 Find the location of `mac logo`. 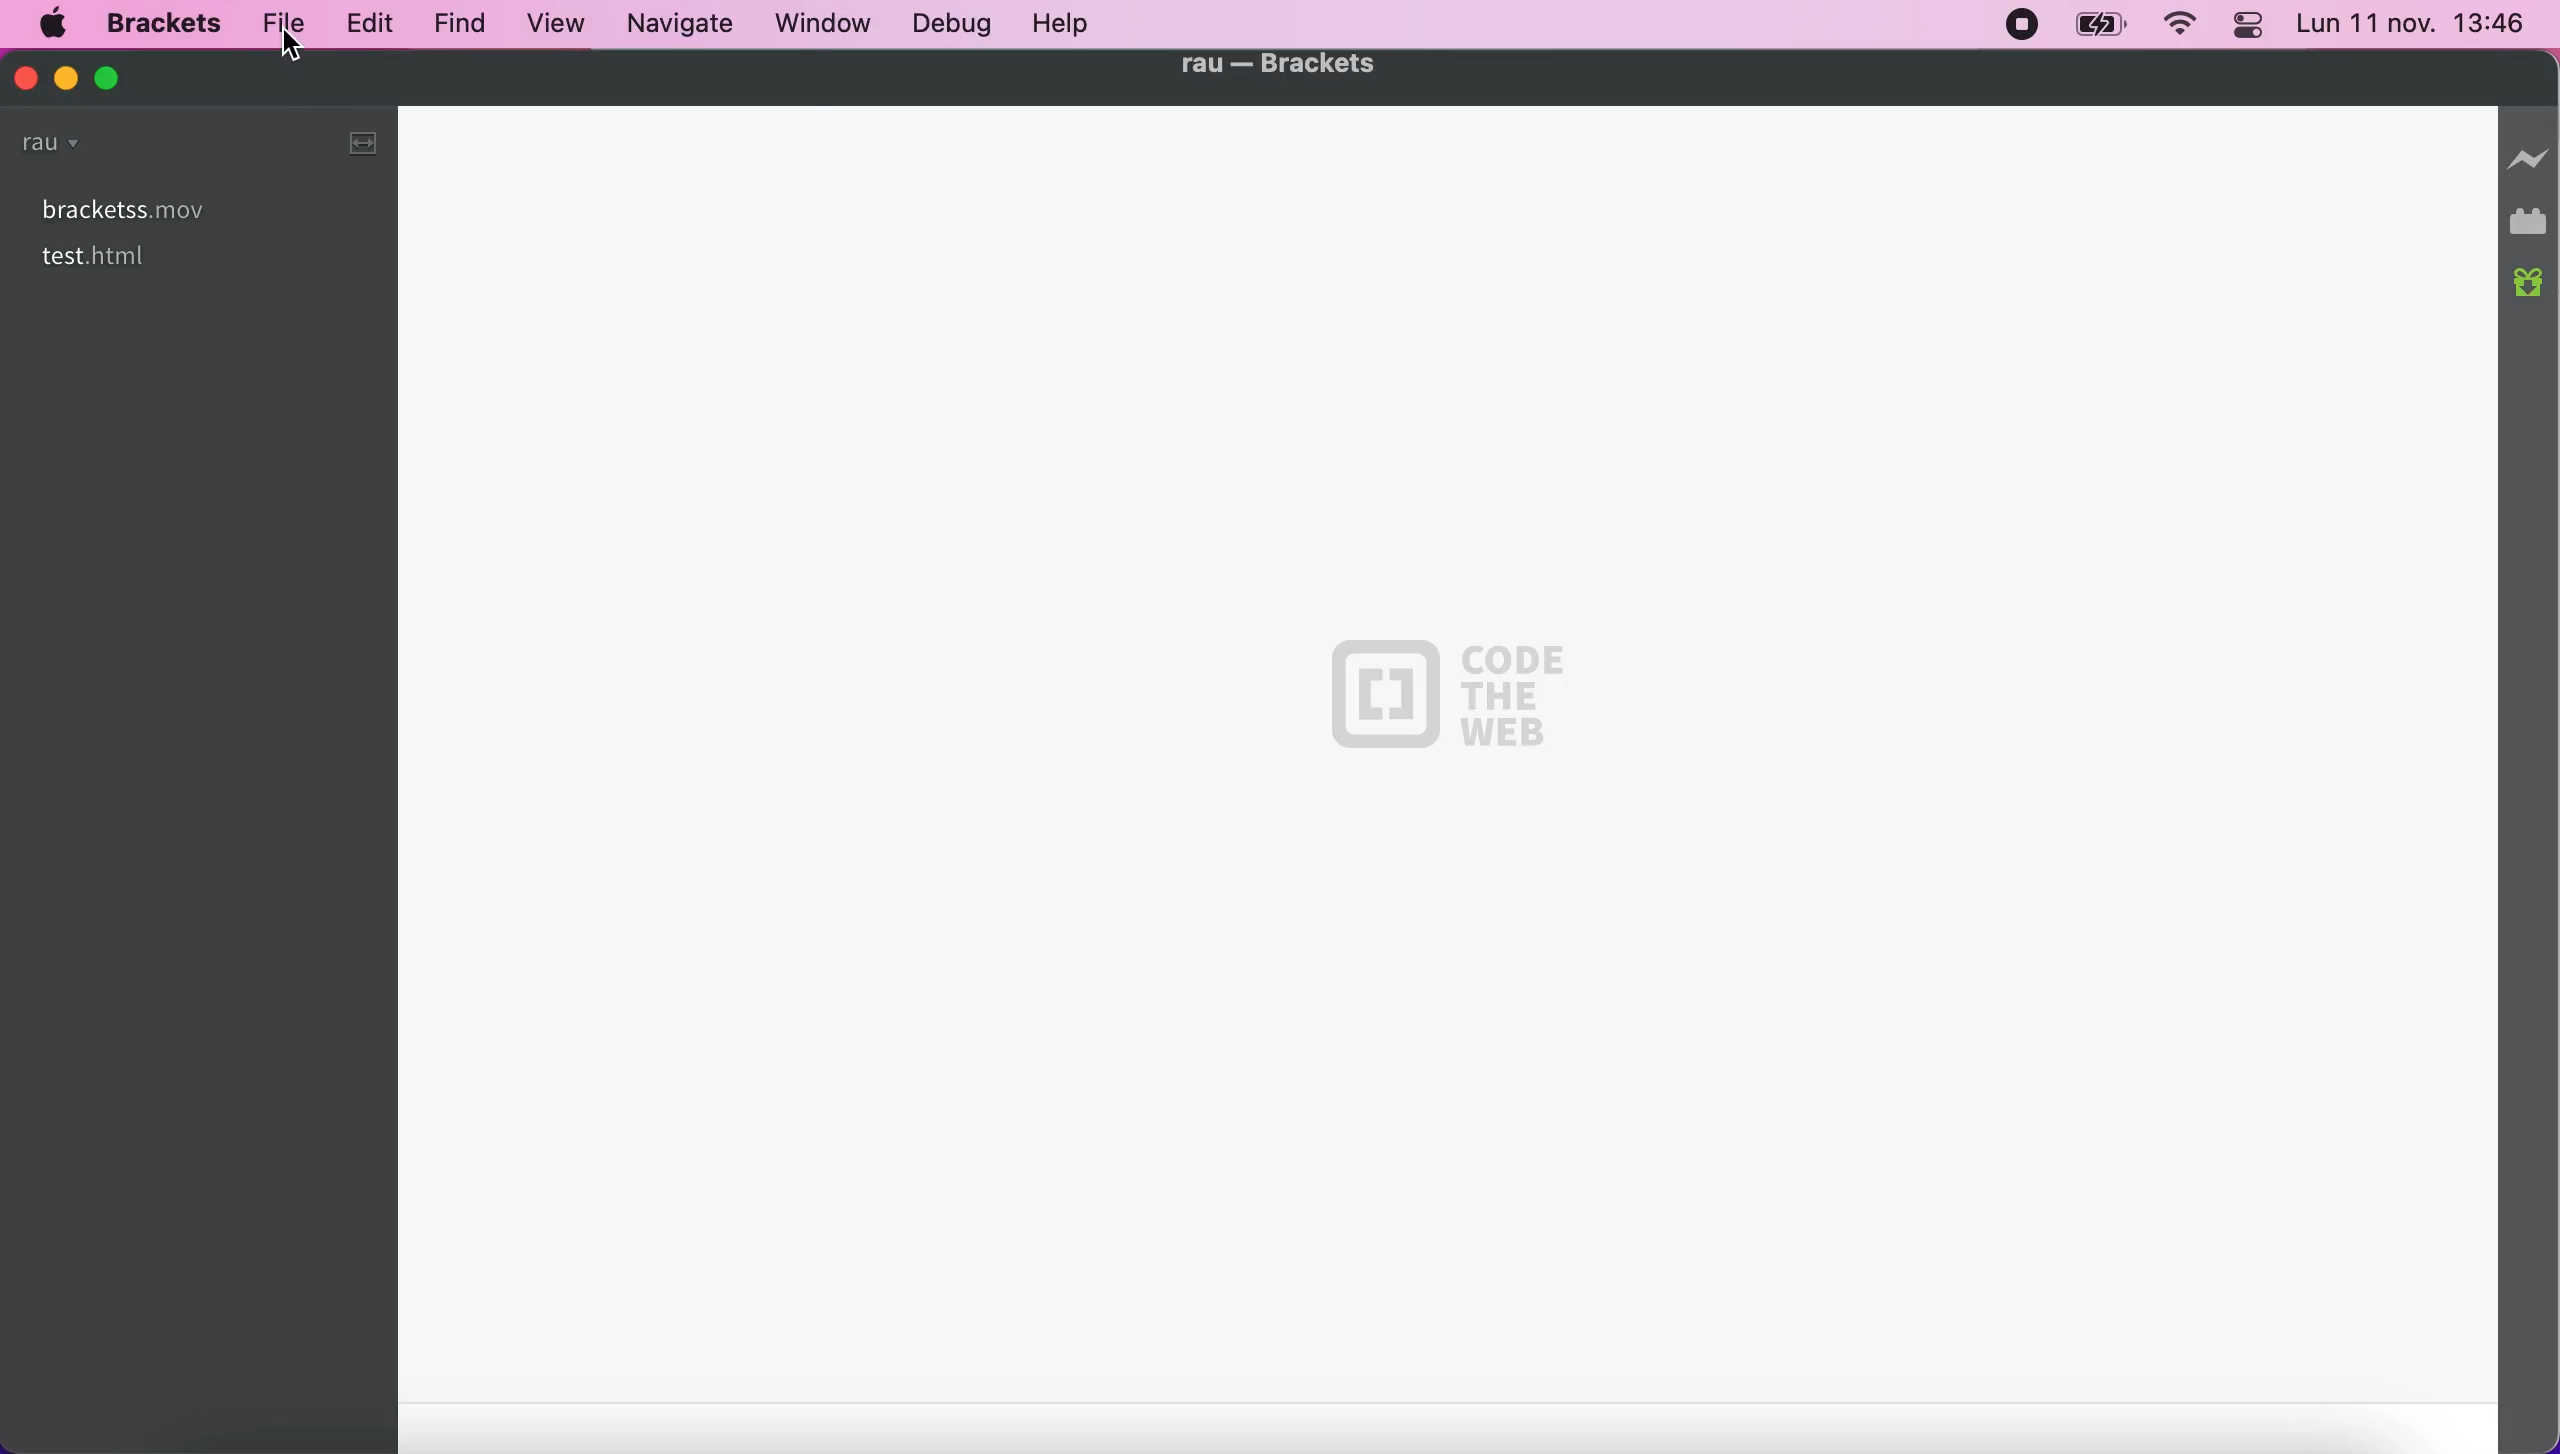

mac logo is located at coordinates (54, 26).